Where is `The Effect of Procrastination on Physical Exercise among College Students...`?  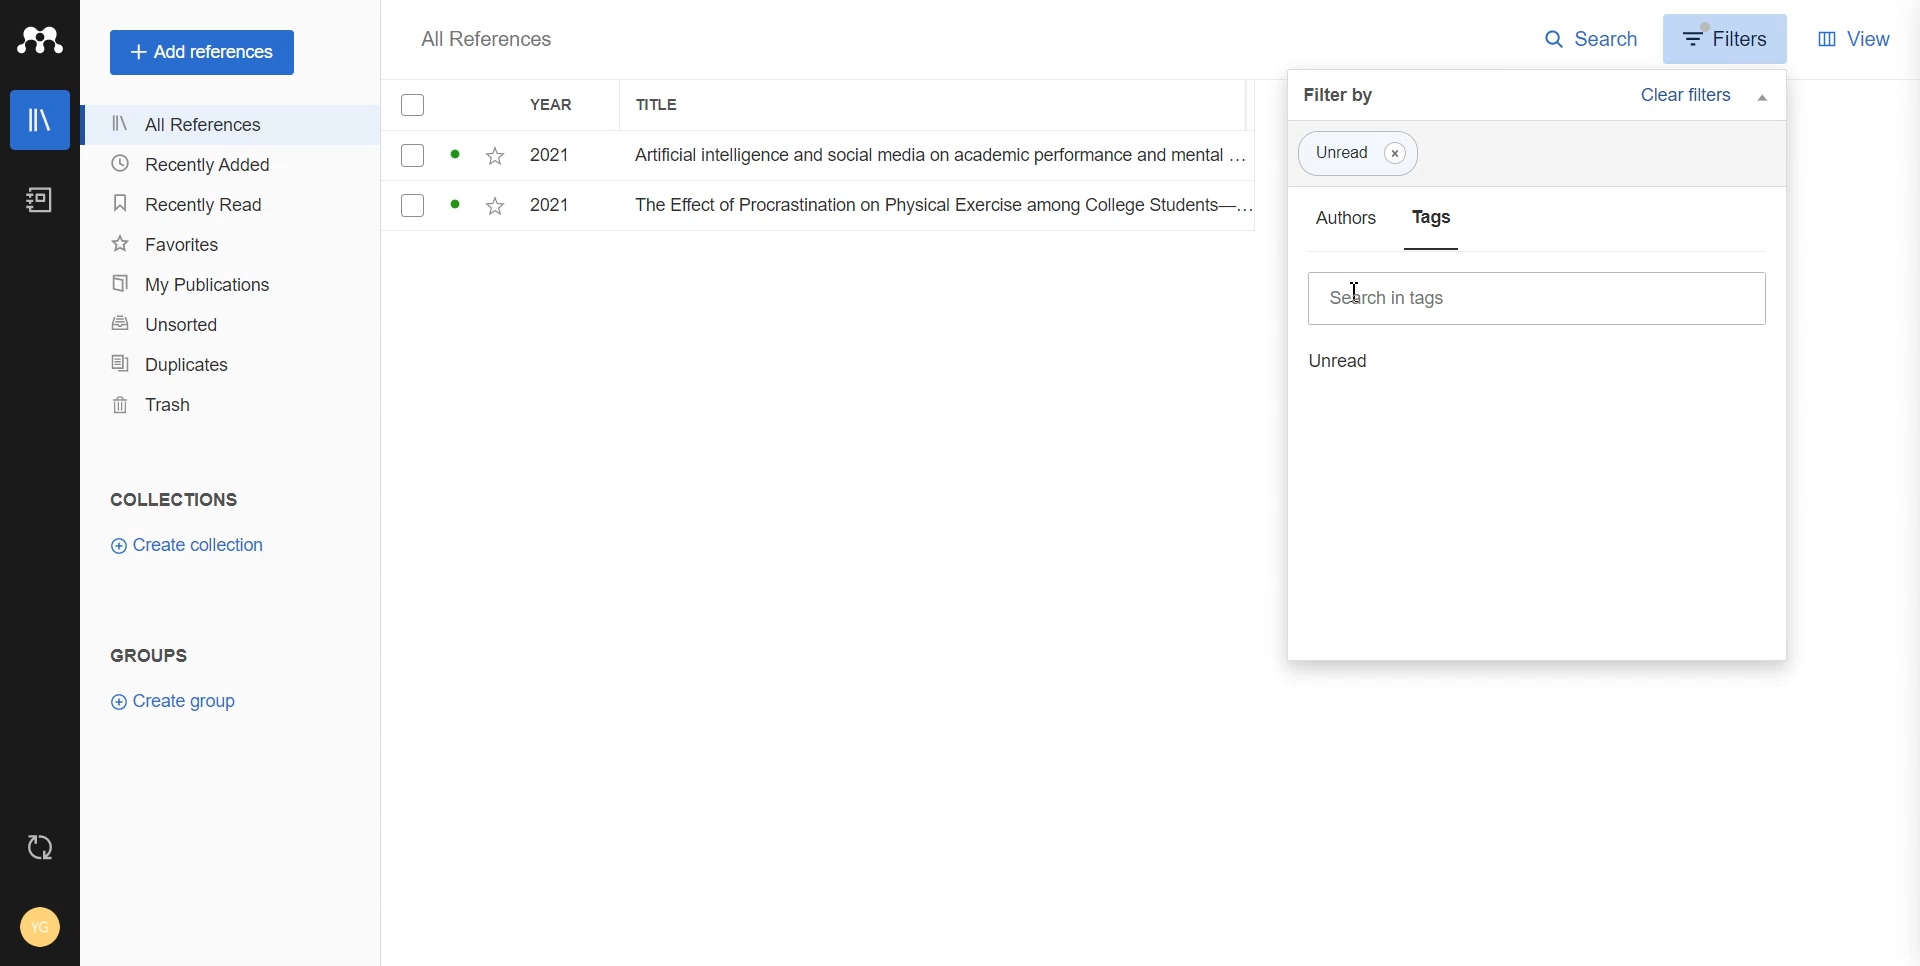
The Effect of Procrastination on Physical Exercise among College Students... is located at coordinates (938, 258).